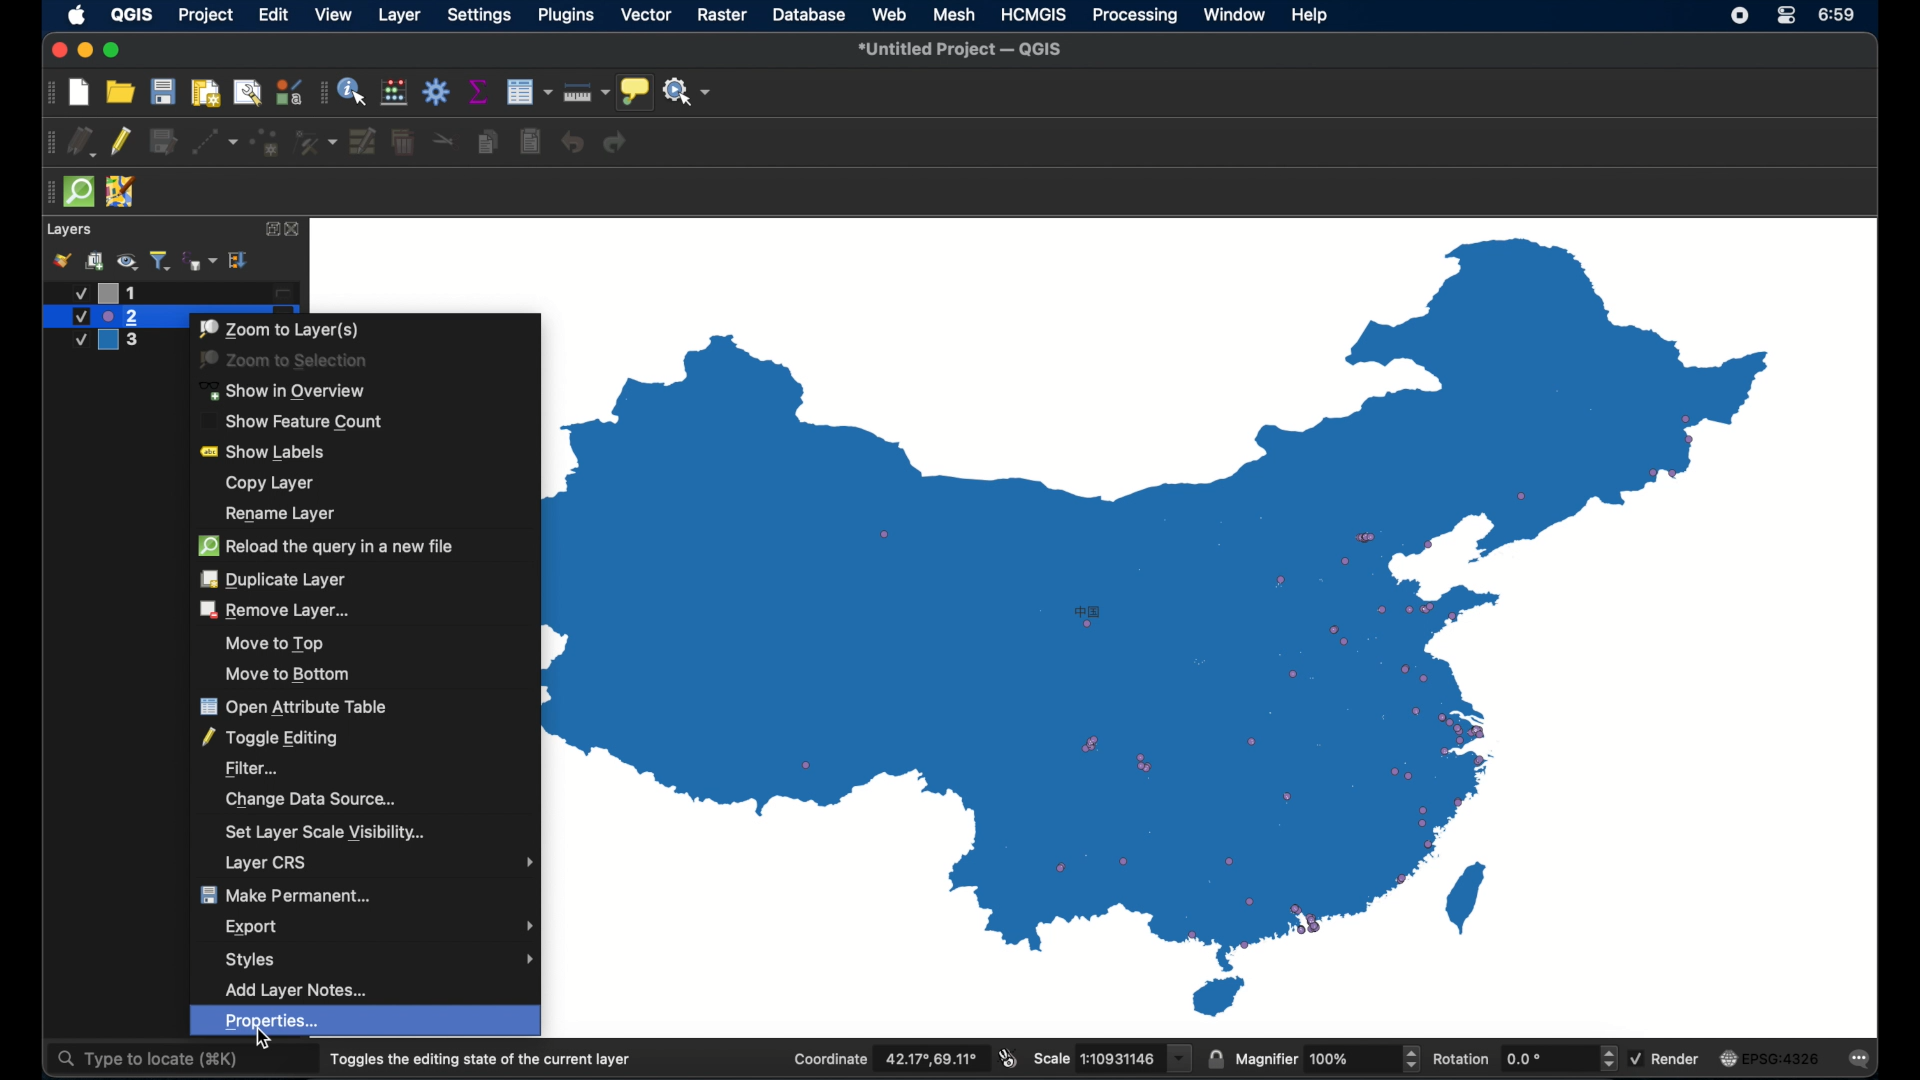 This screenshot has height=1080, width=1920. Describe the element at coordinates (354, 90) in the screenshot. I see `identify feature` at that location.